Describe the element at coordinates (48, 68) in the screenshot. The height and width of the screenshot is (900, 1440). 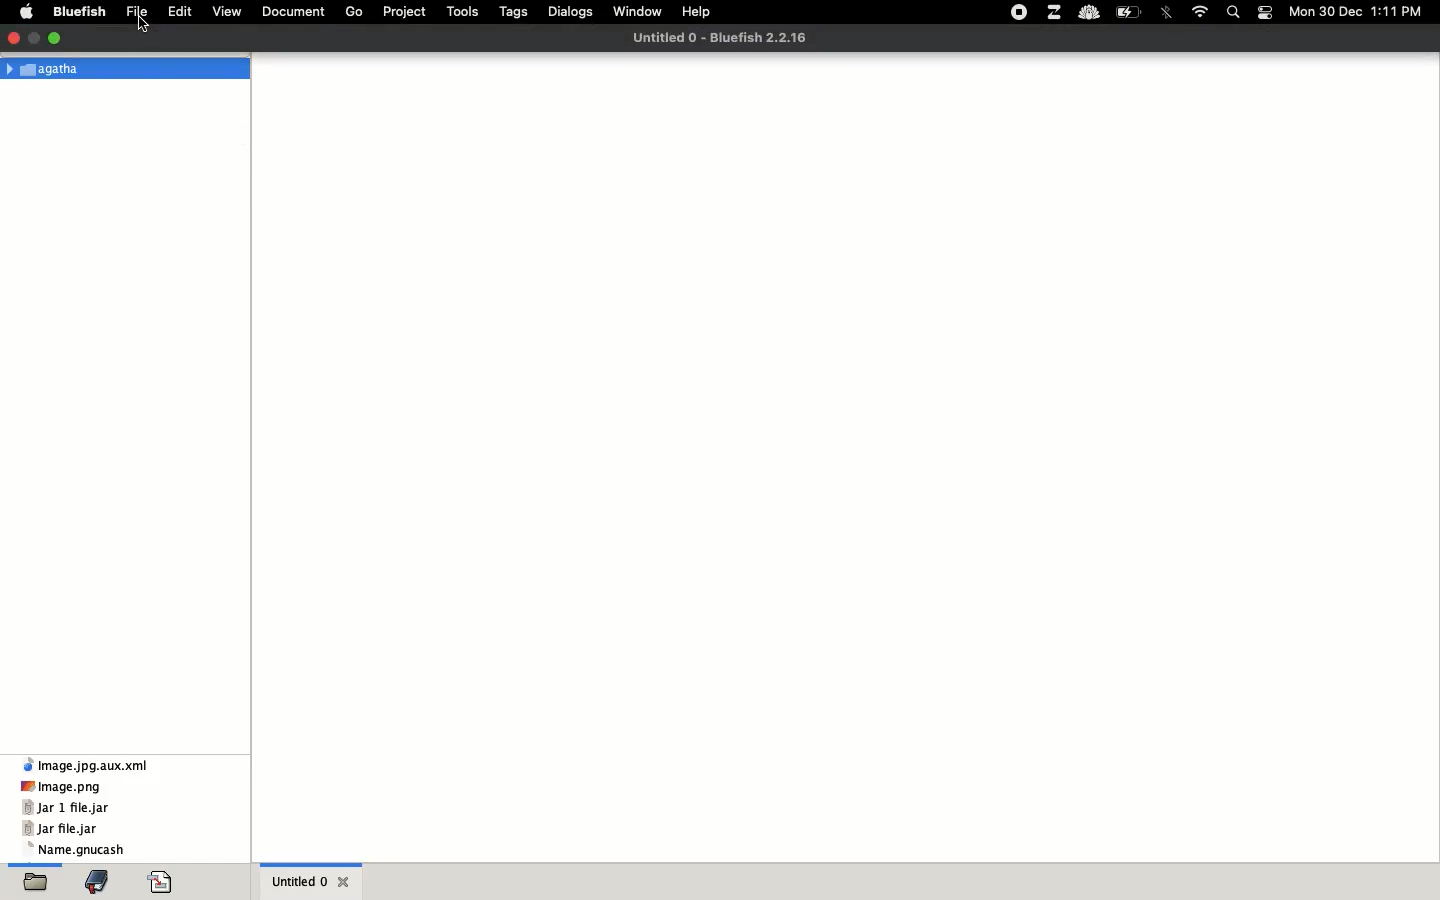
I see `Agatha` at that location.